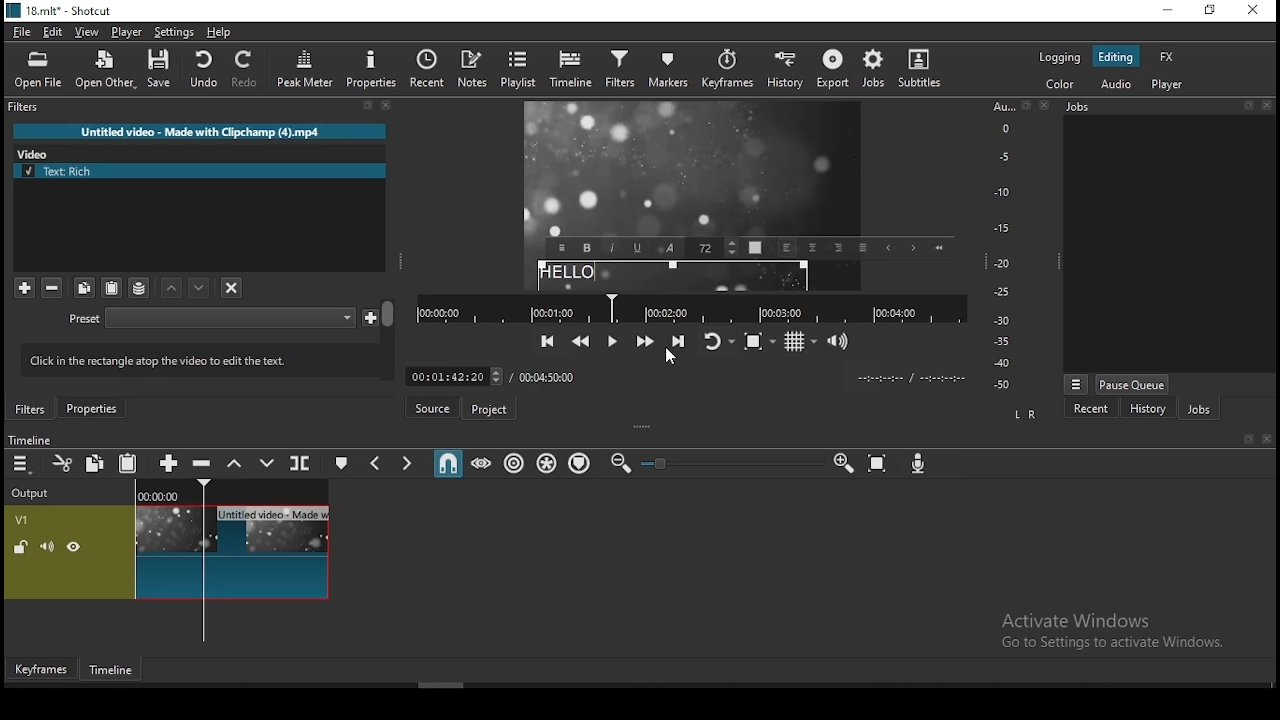 The image size is (1280, 720). Describe the element at coordinates (26, 107) in the screenshot. I see `filters` at that location.